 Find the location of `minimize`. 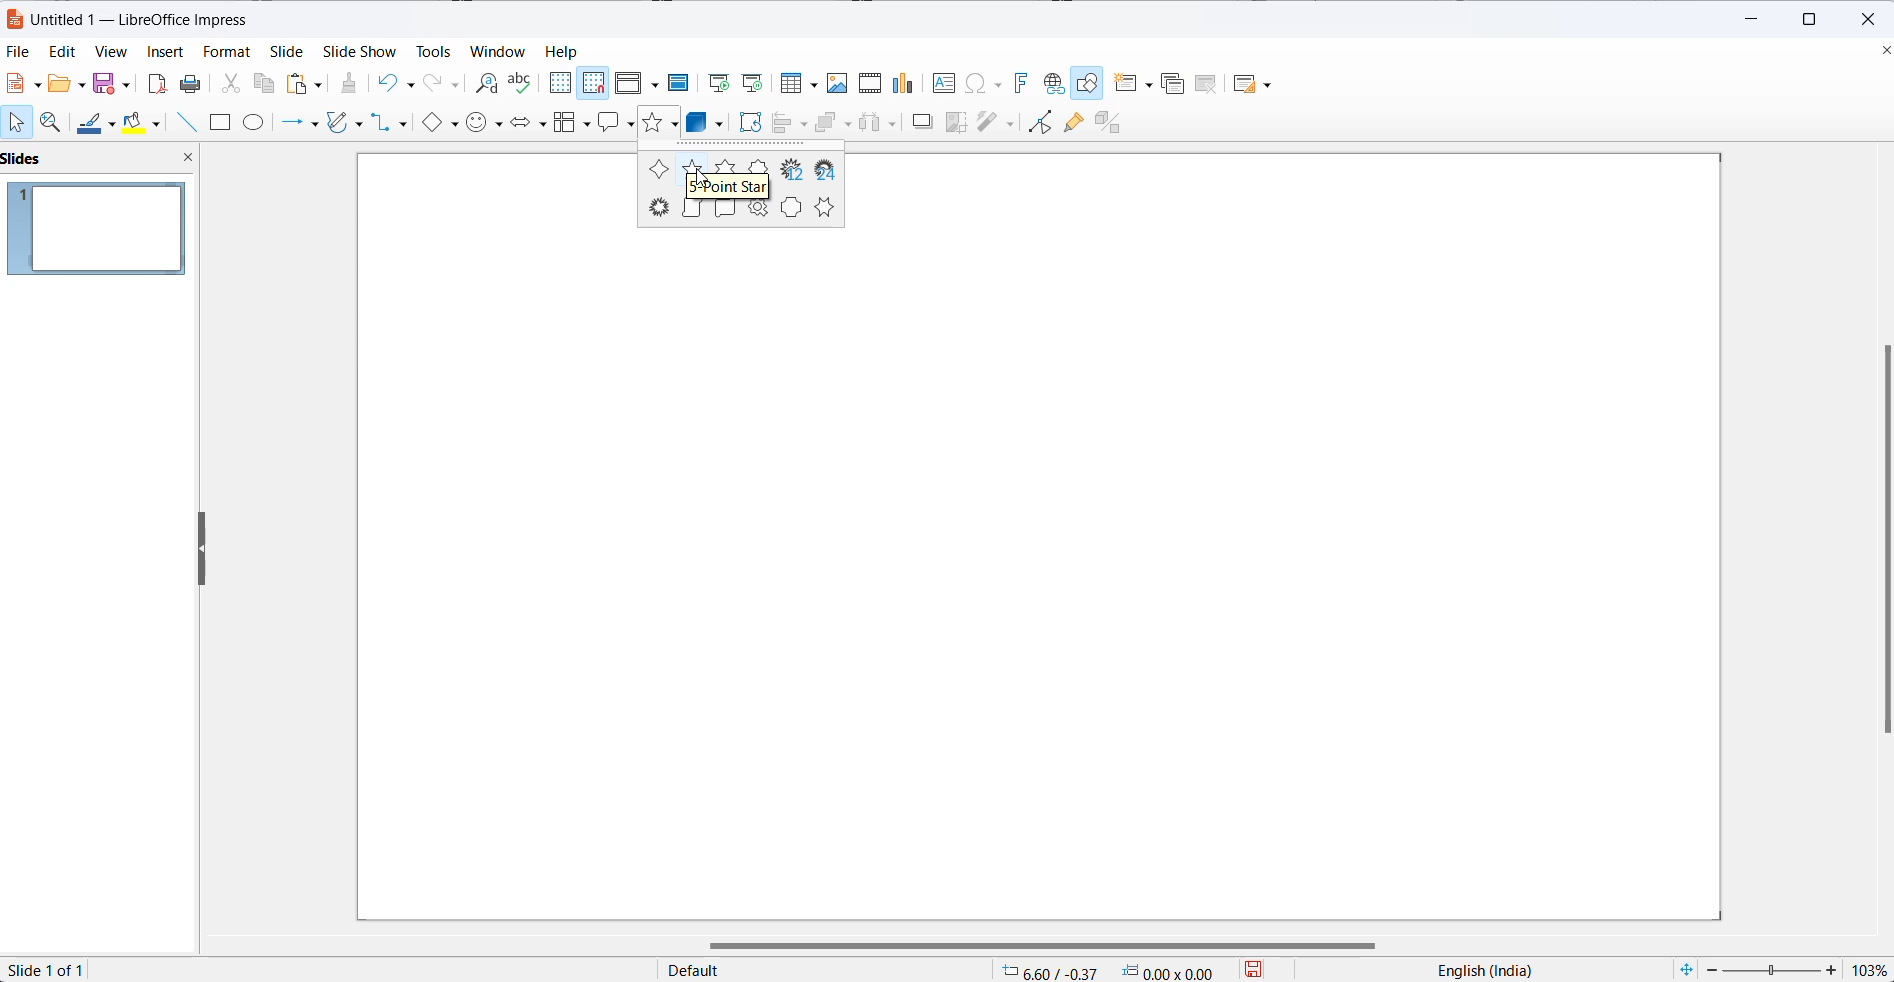

minimize is located at coordinates (1744, 20).